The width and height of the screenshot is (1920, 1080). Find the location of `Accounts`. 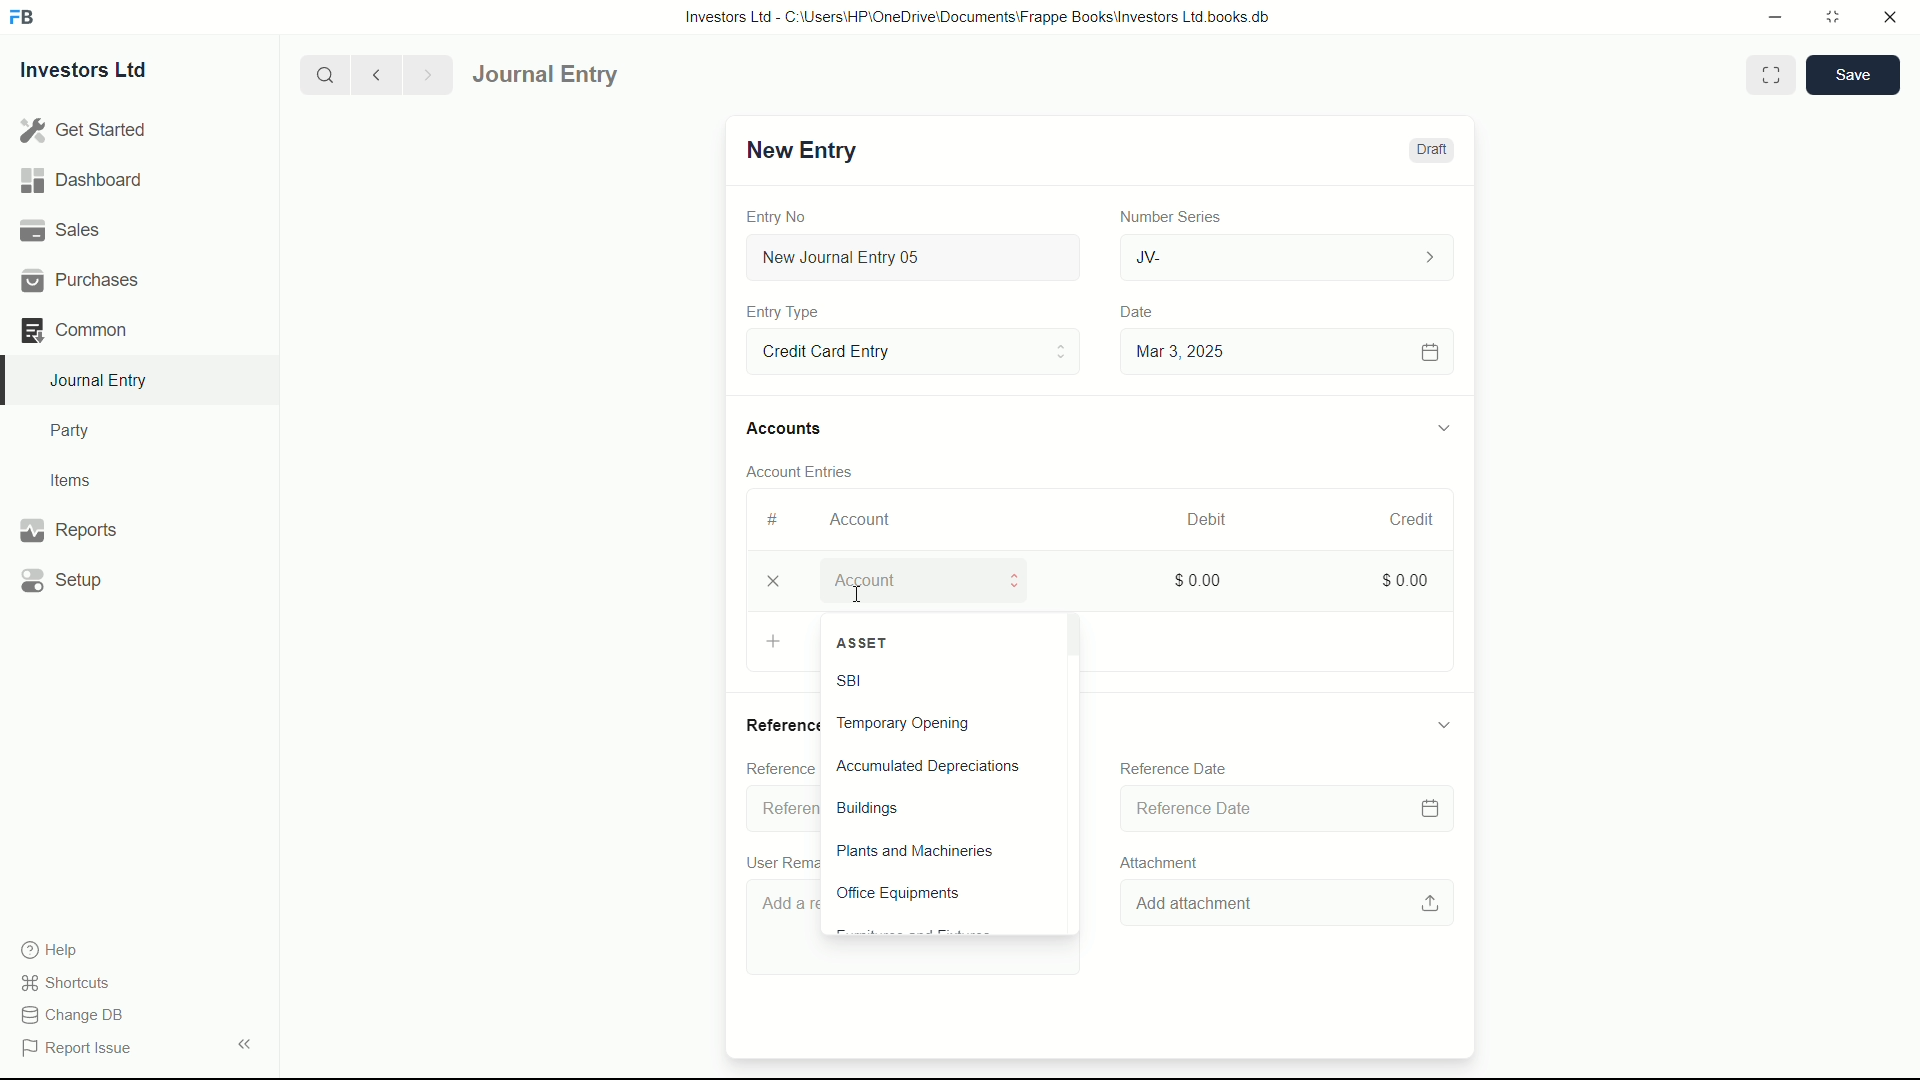

Accounts is located at coordinates (788, 429).